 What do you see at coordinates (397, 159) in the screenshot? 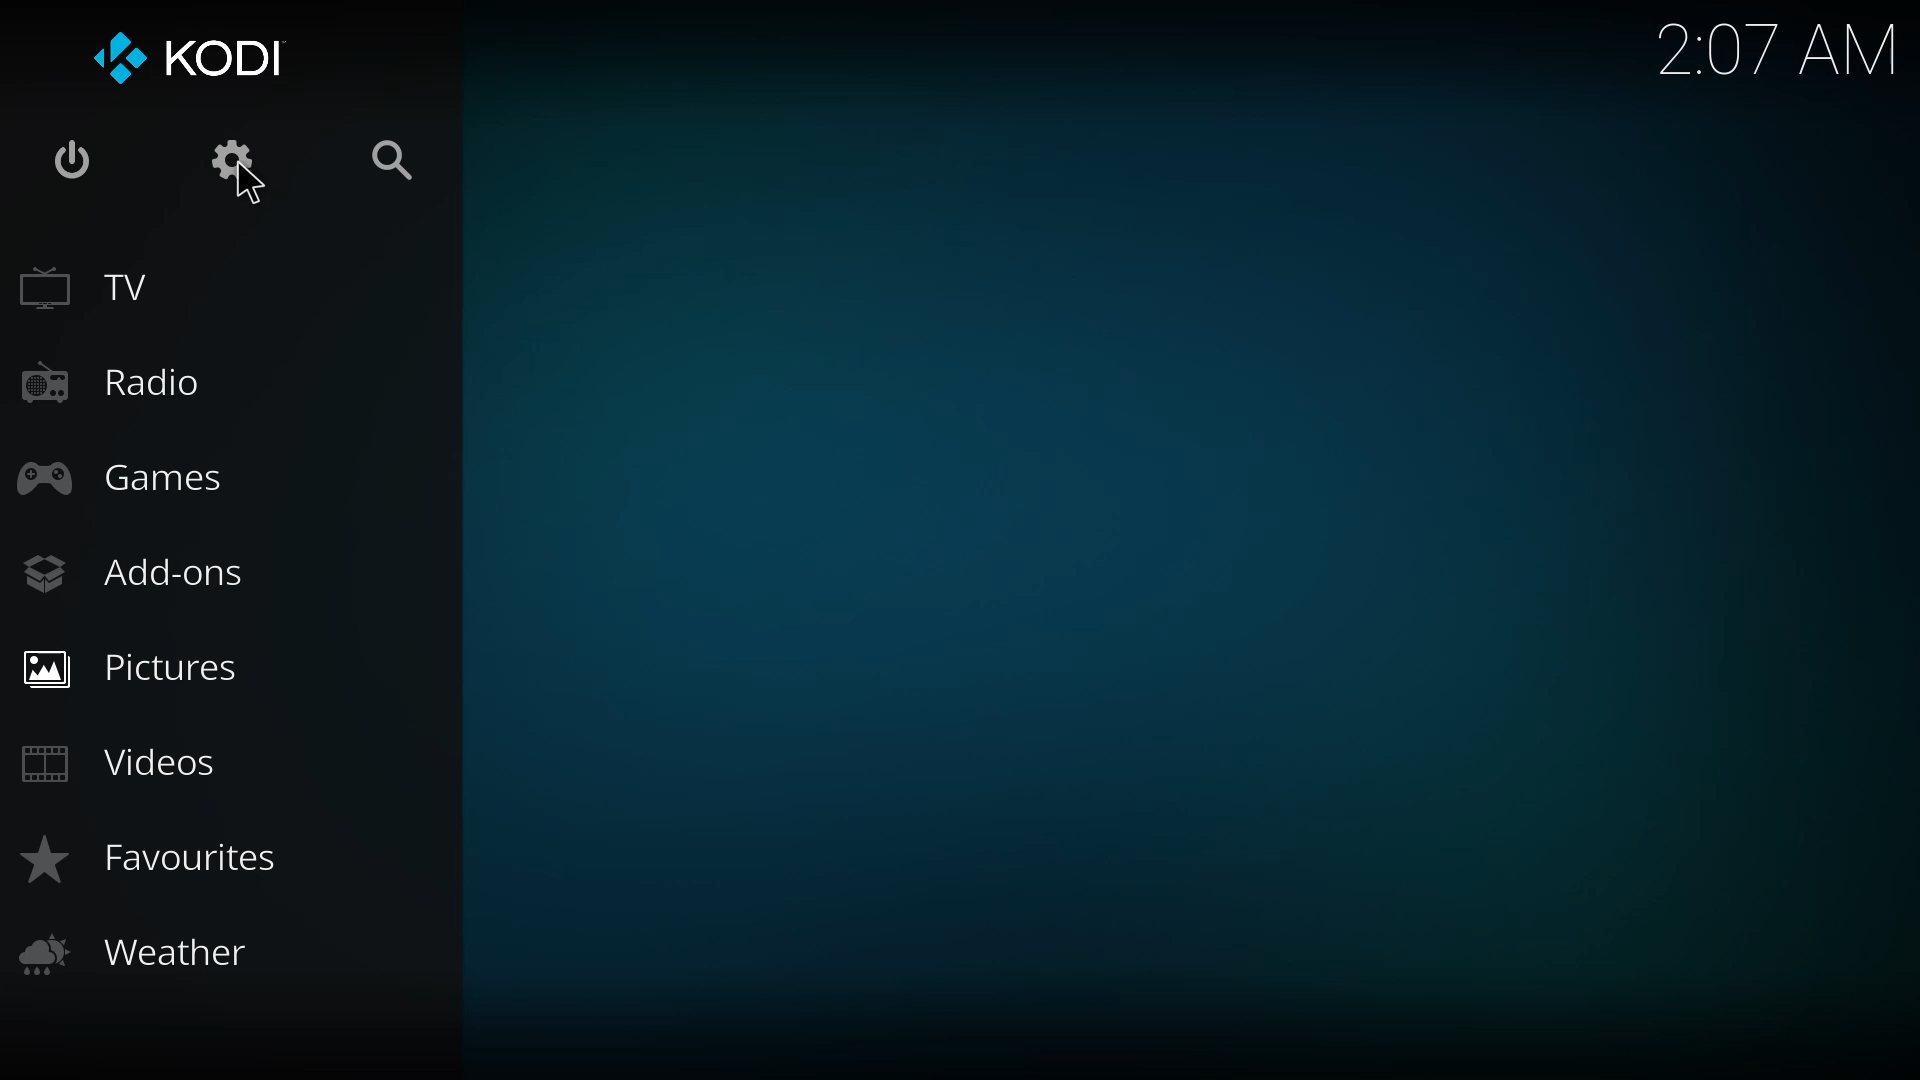
I see `search` at bounding box center [397, 159].